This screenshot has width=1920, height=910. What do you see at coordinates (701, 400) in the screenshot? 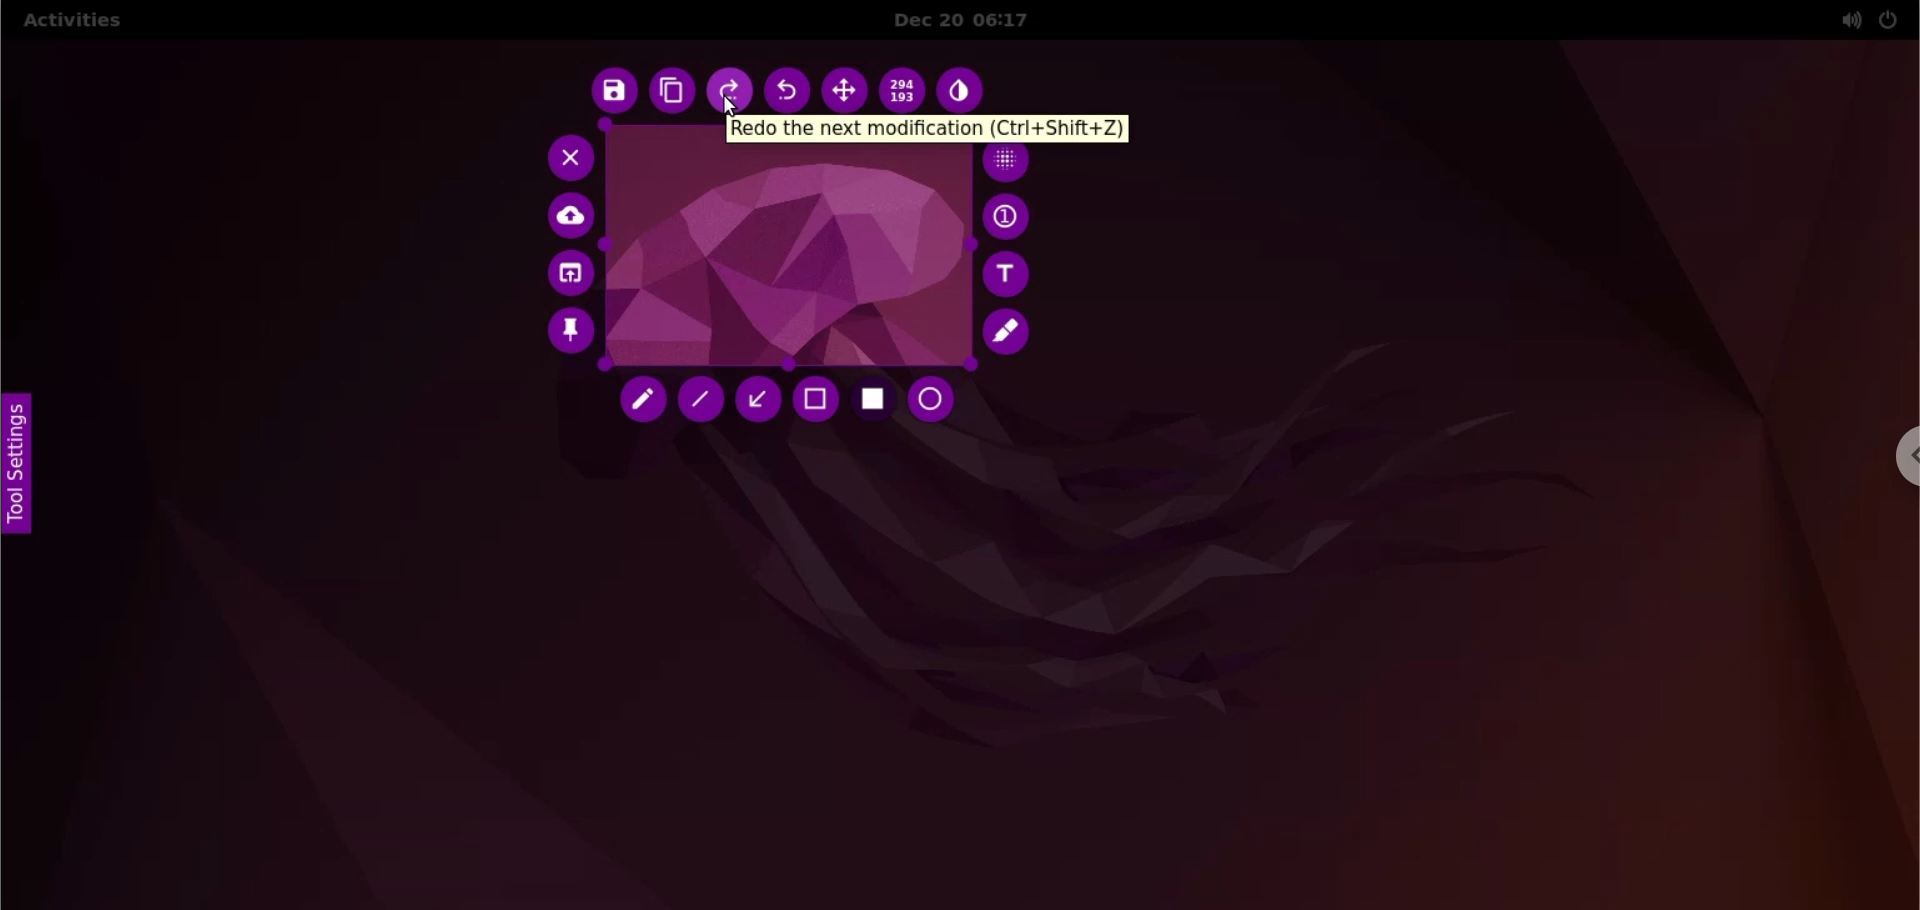
I see `line tool` at bounding box center [701, 400].